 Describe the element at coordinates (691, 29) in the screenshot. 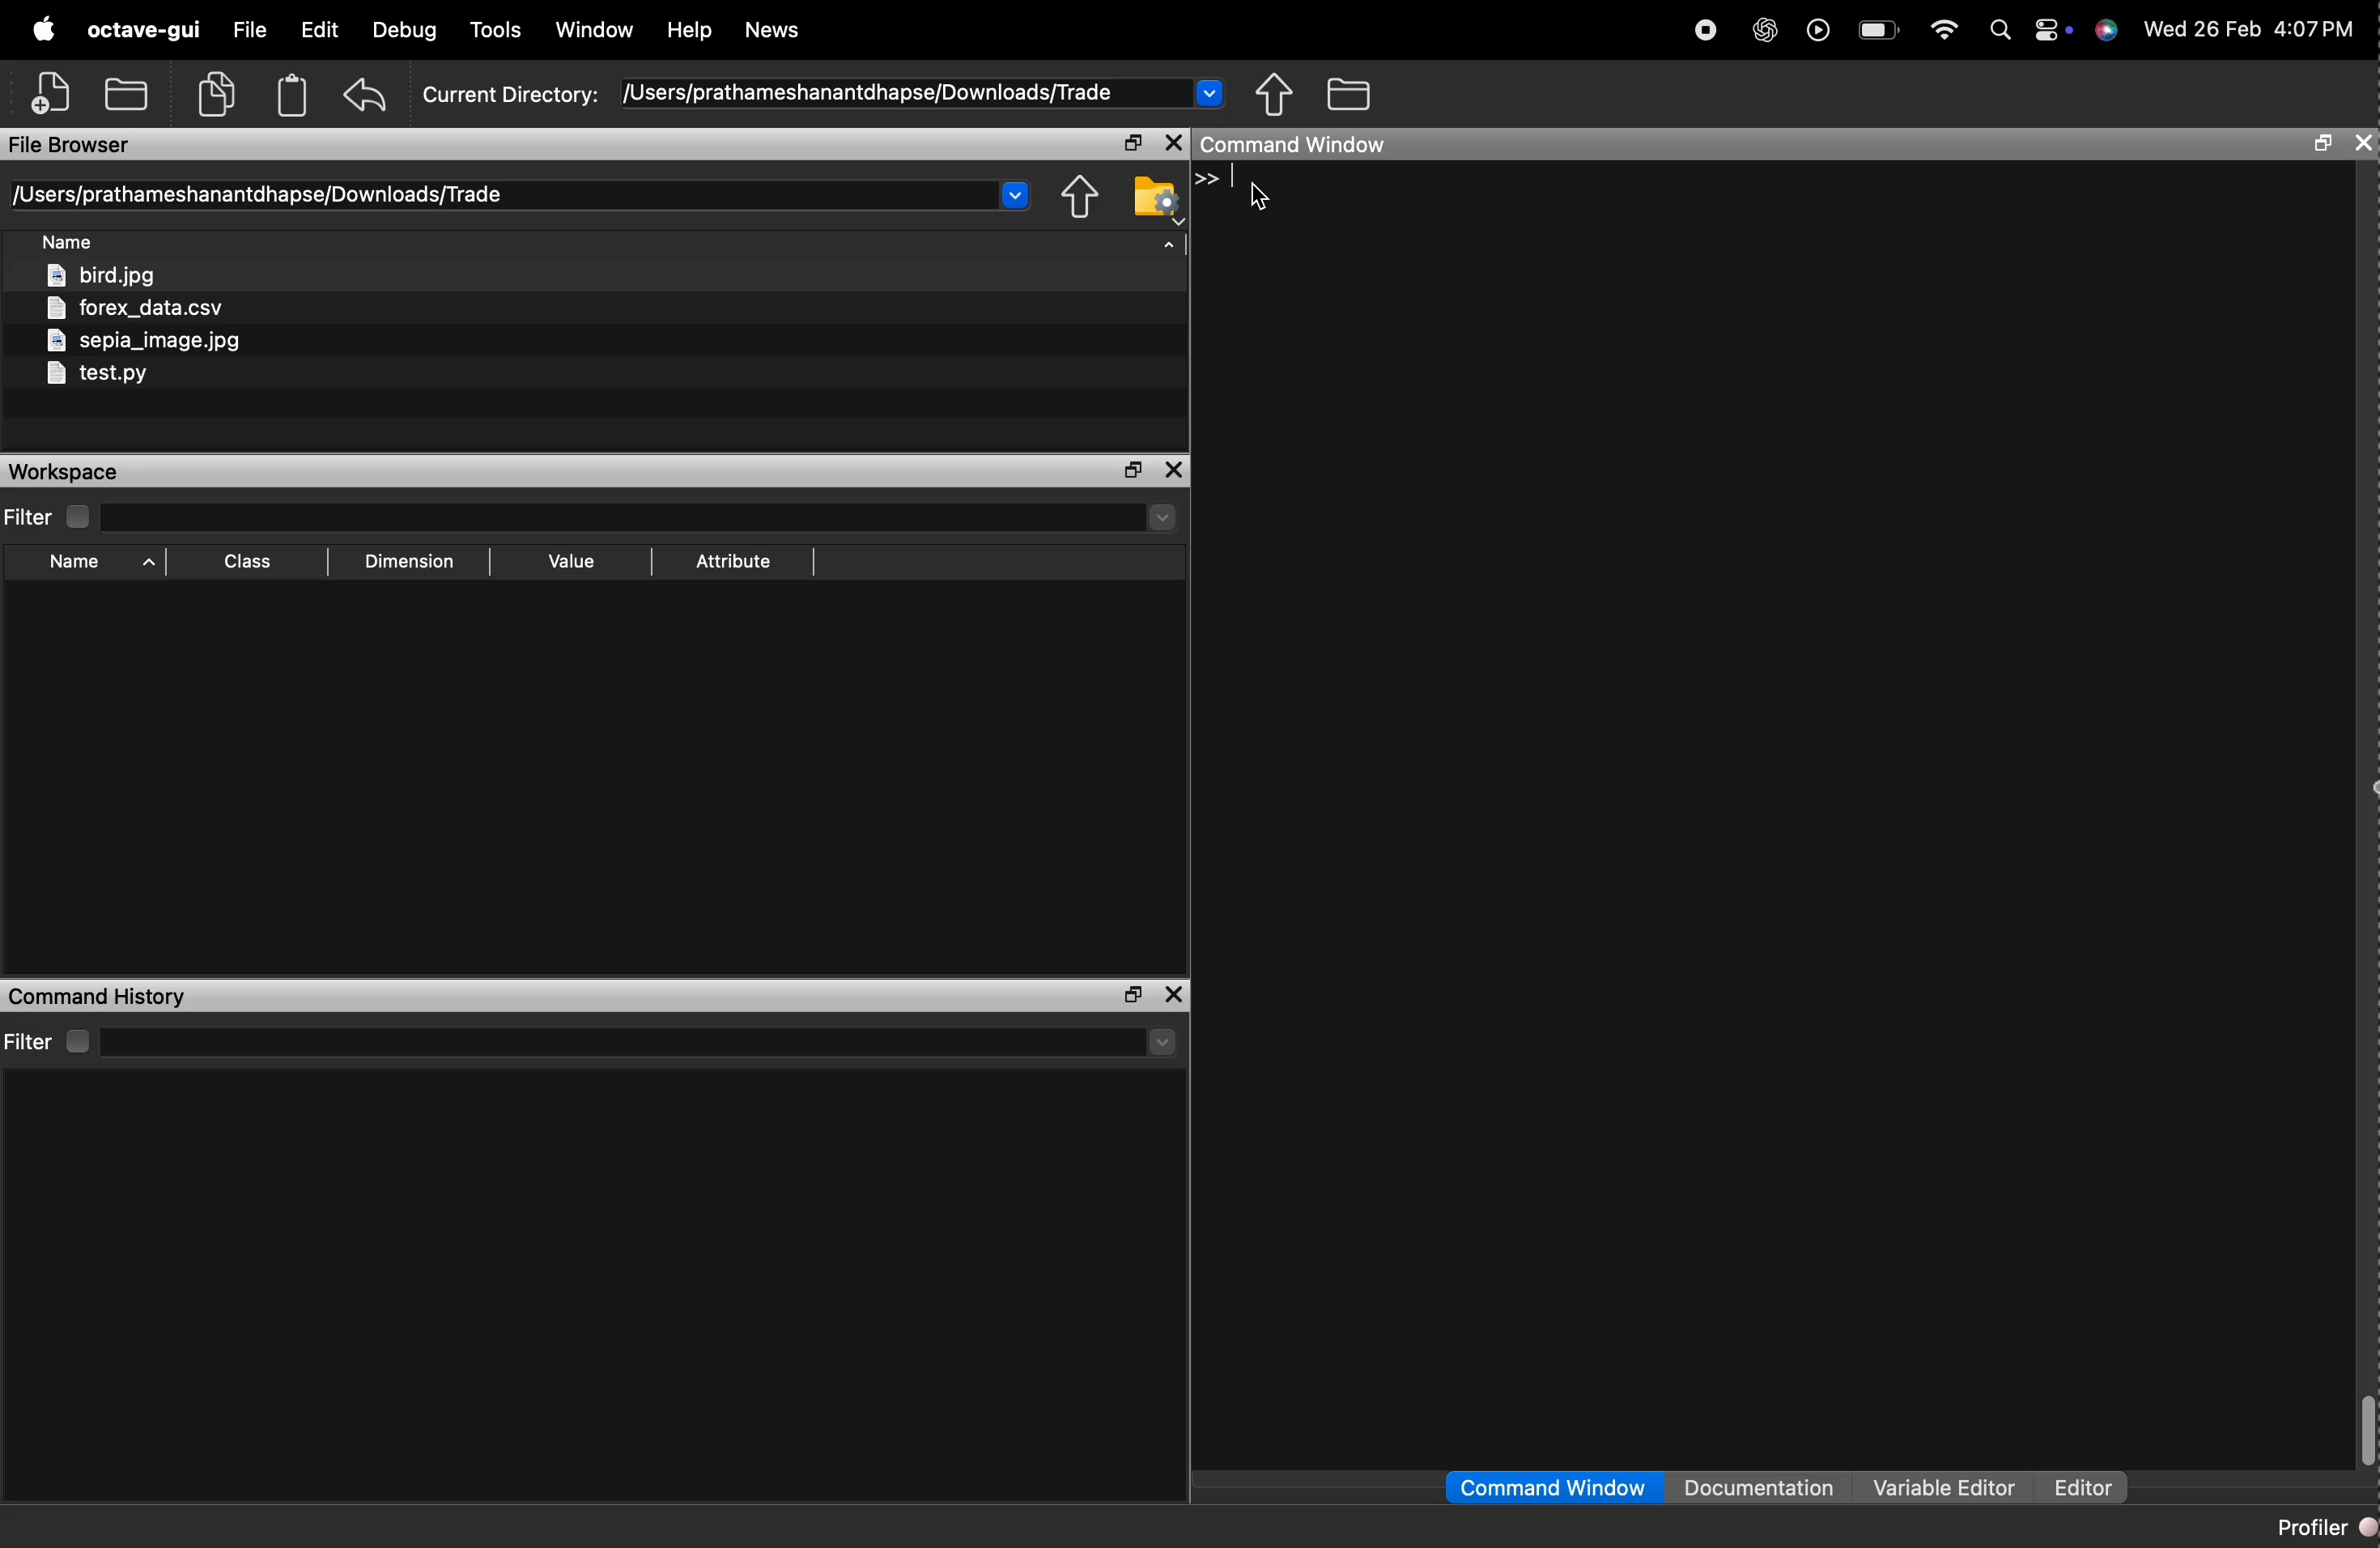

I see `Help` at that location.